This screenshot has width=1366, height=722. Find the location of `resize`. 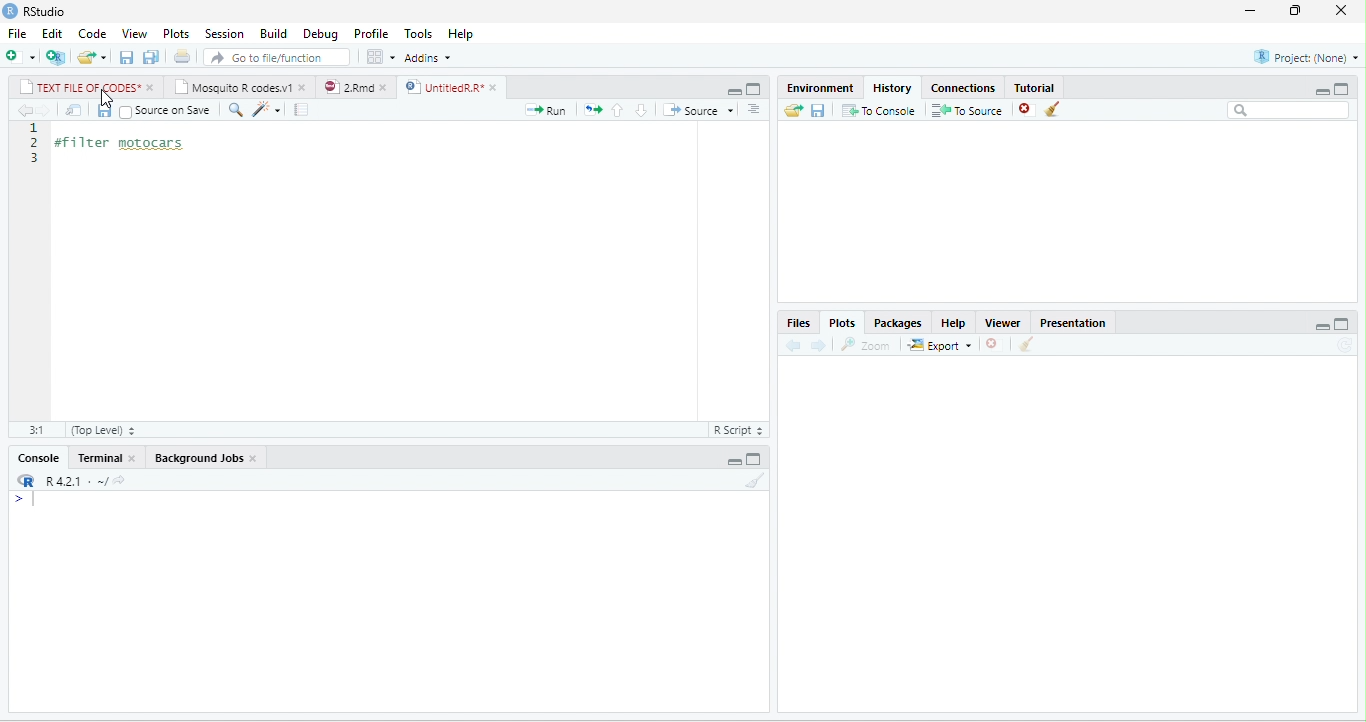

resize is located at coordinates (1292, 11).